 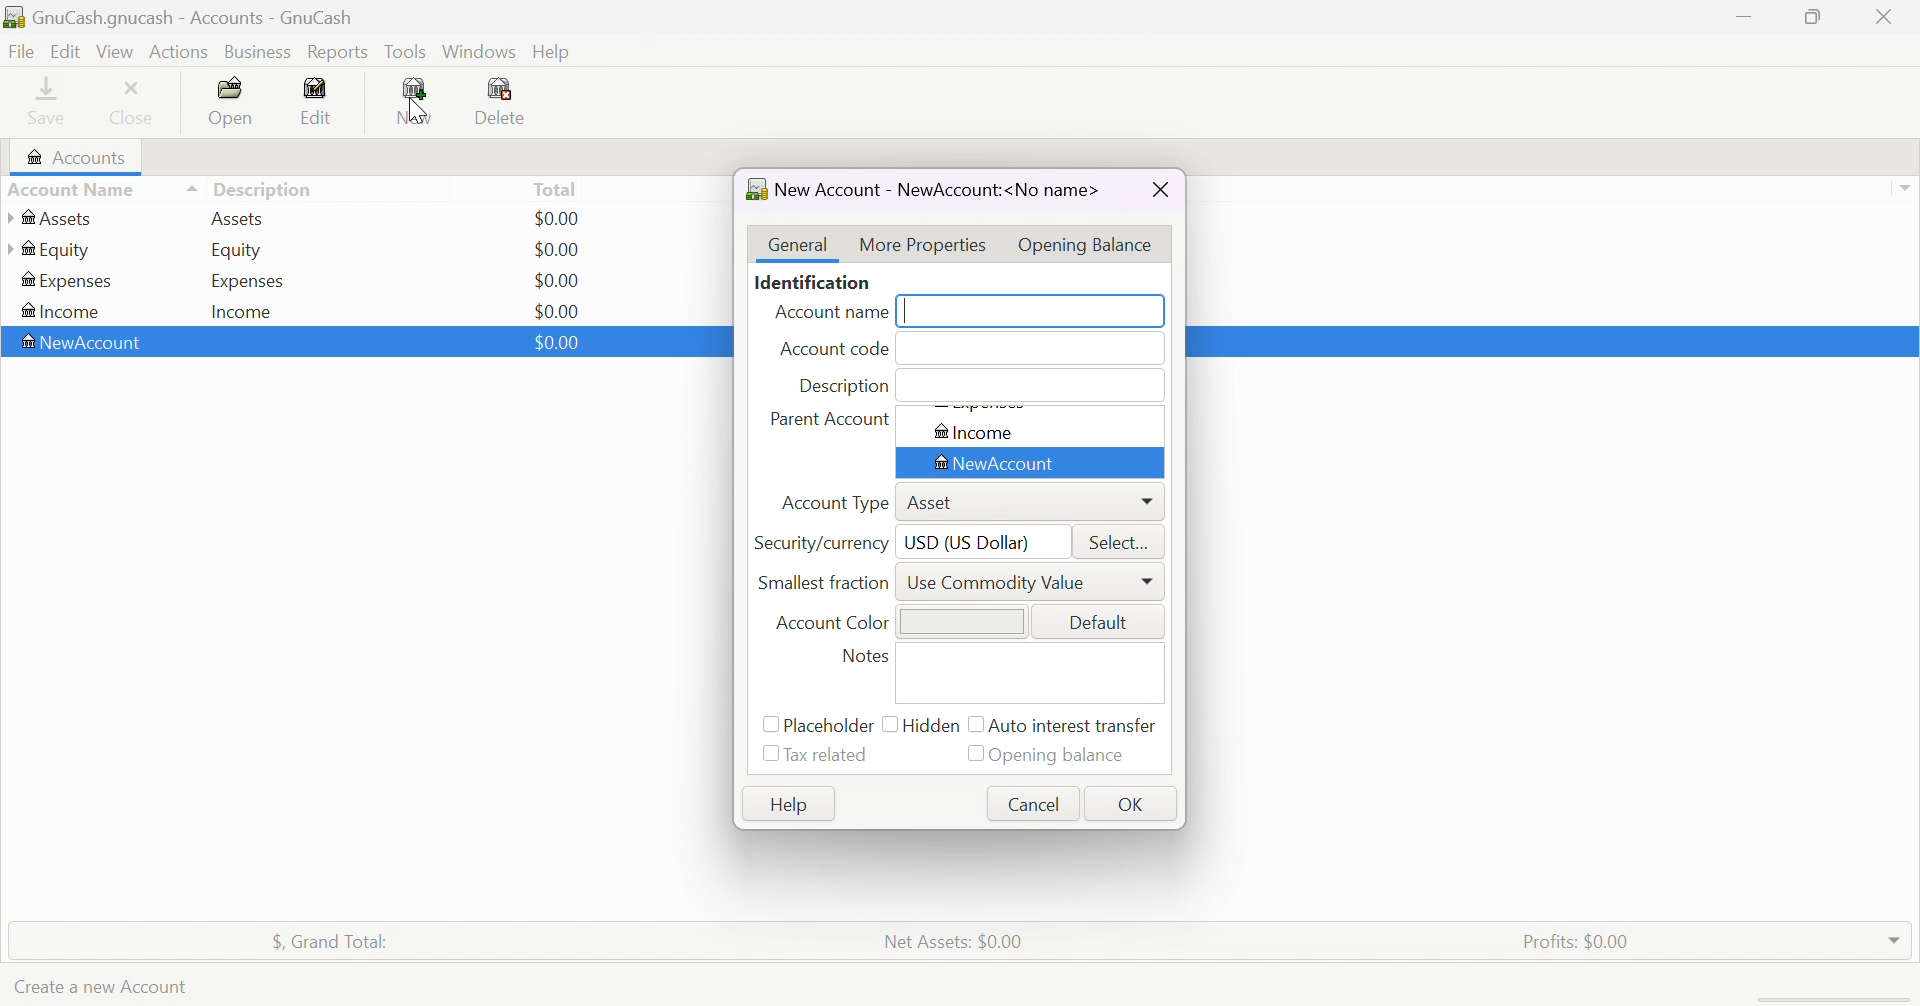 What do you see at coordinates (1886, 16) in the screenshot?
I see `Close` at bounding box center [1886, 16].